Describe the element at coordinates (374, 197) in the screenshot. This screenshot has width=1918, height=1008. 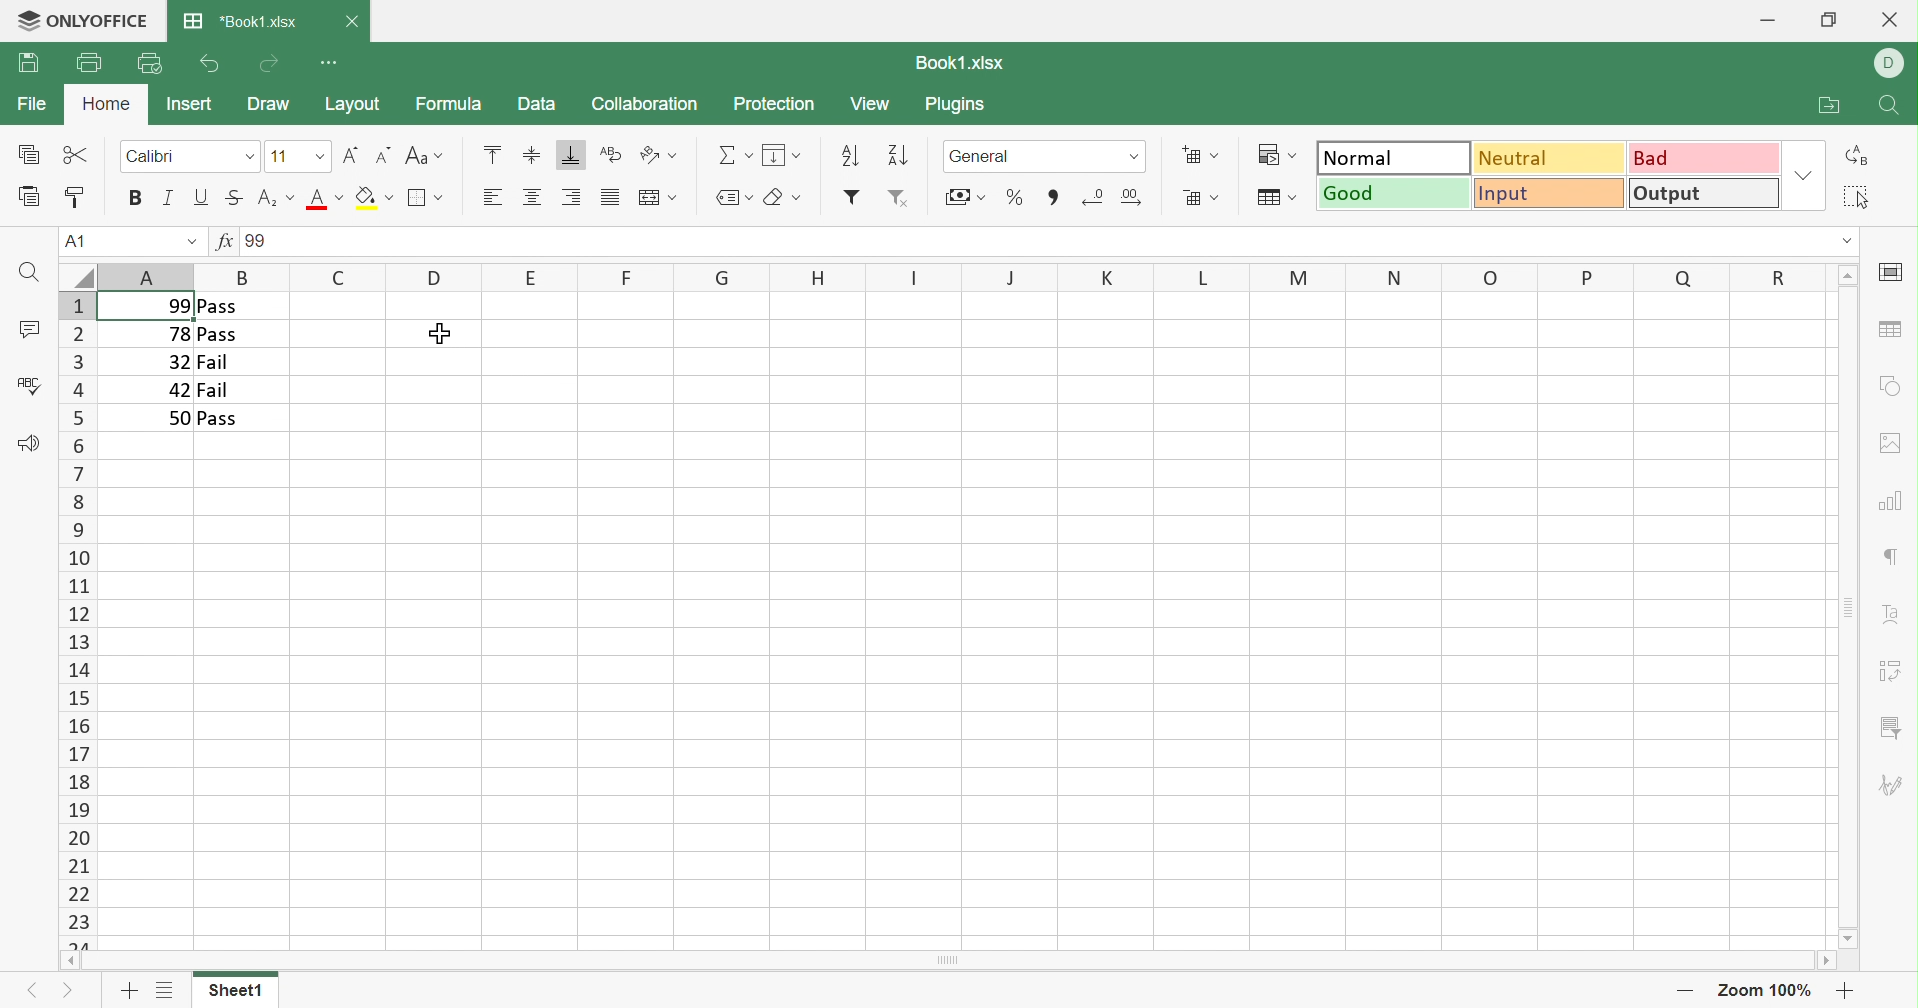
I see `Fil color` at that location.